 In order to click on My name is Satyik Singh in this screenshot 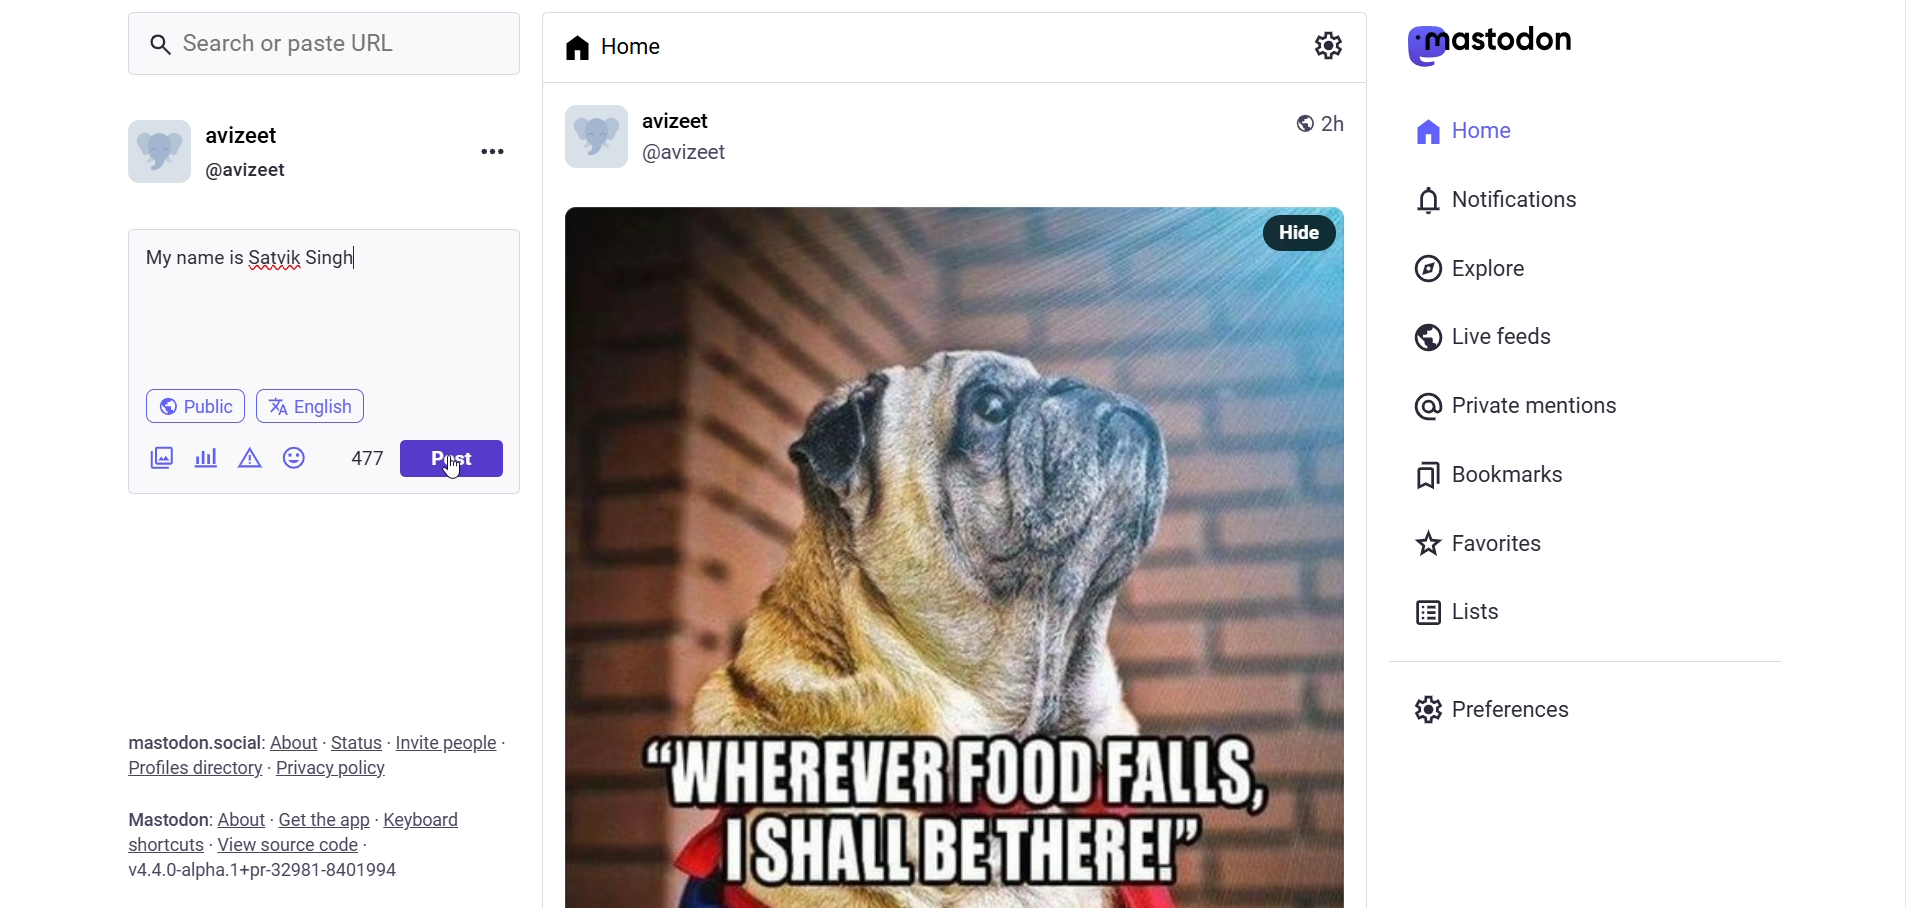, I will do `click(256, 260)`.